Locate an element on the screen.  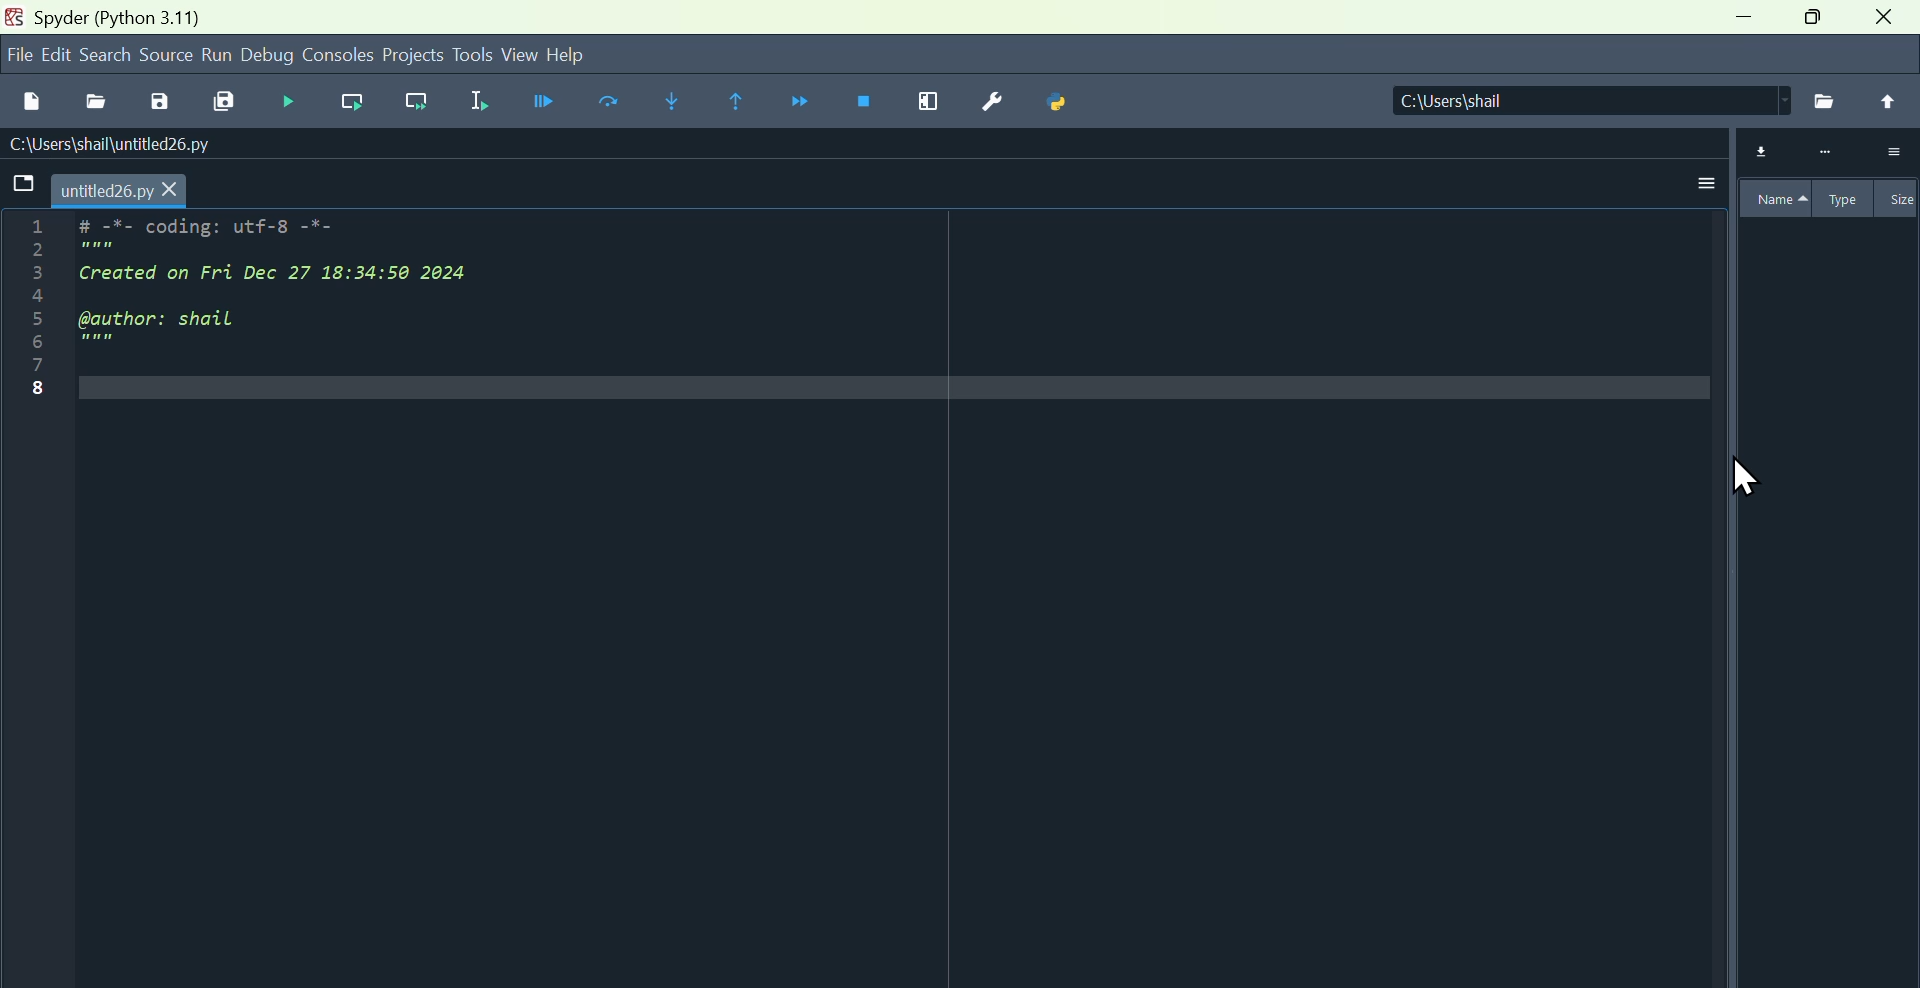
Maximise is located at coordinates (1815, 23).